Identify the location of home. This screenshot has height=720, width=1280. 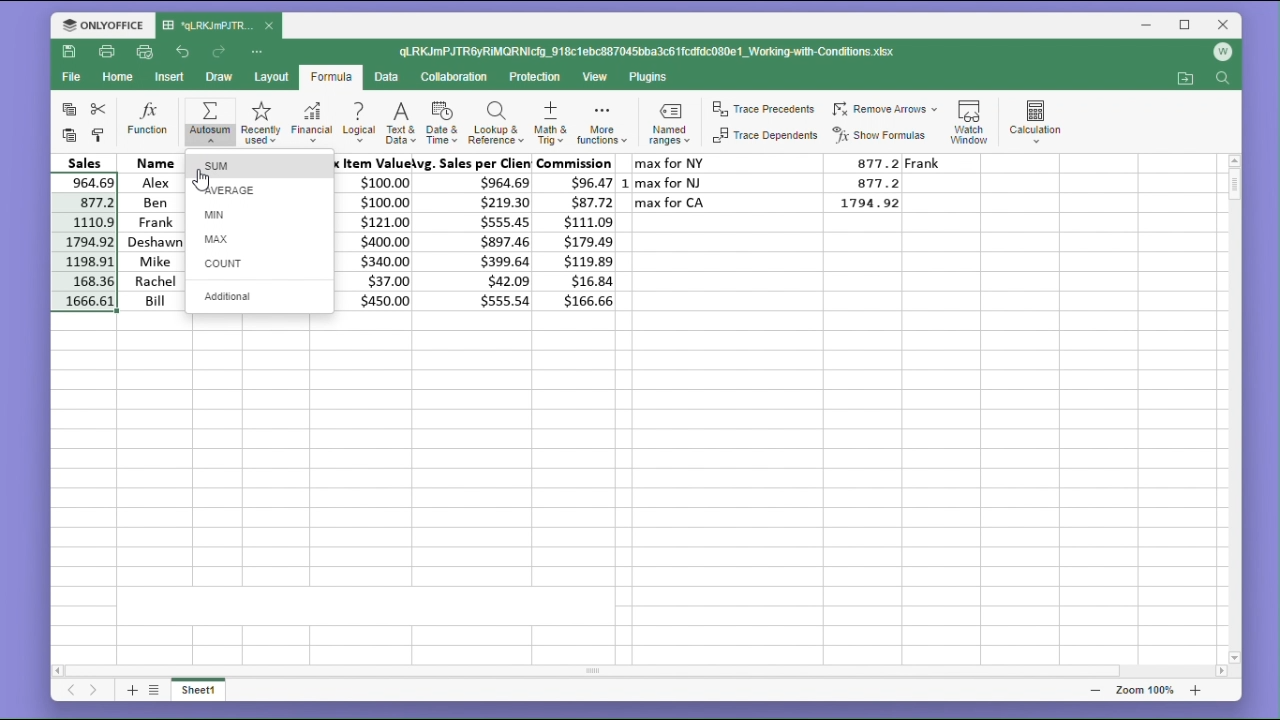
(120, 82).